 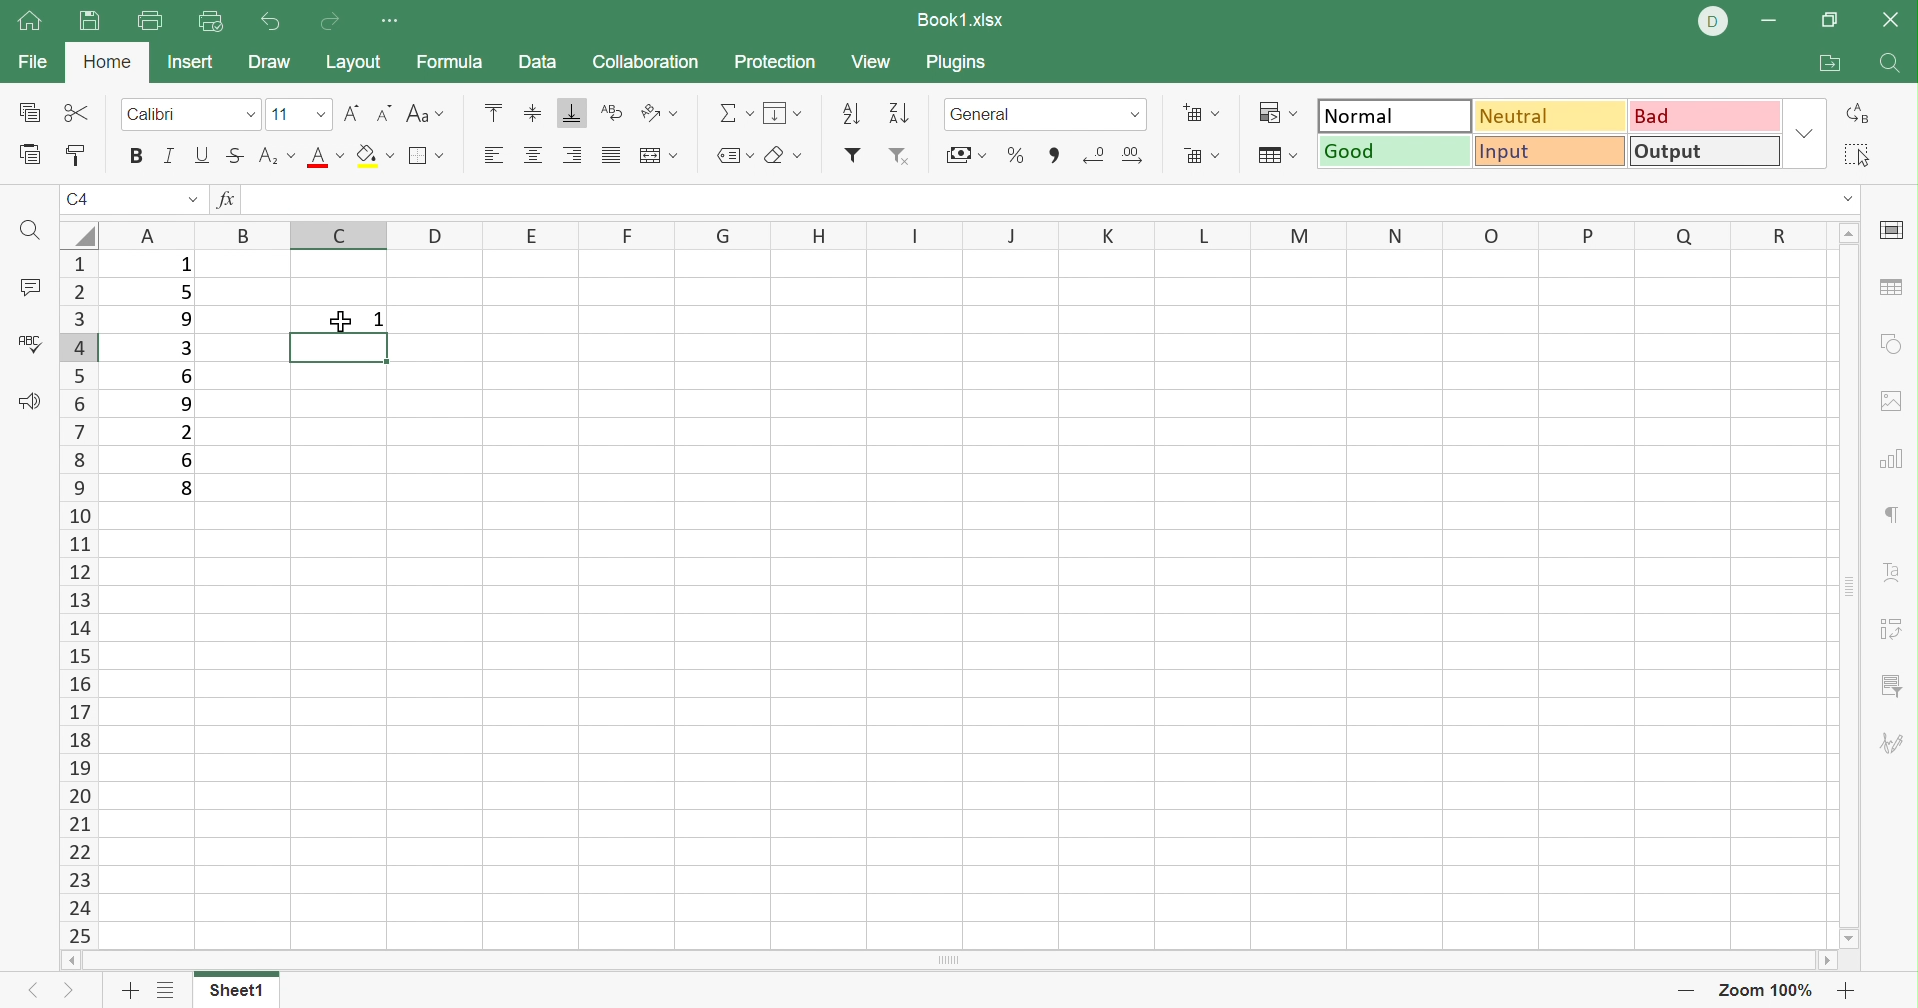 What do you see at coordinates (186, 490) in the screenshot?
I see `8` at bounding box center [186, 490].